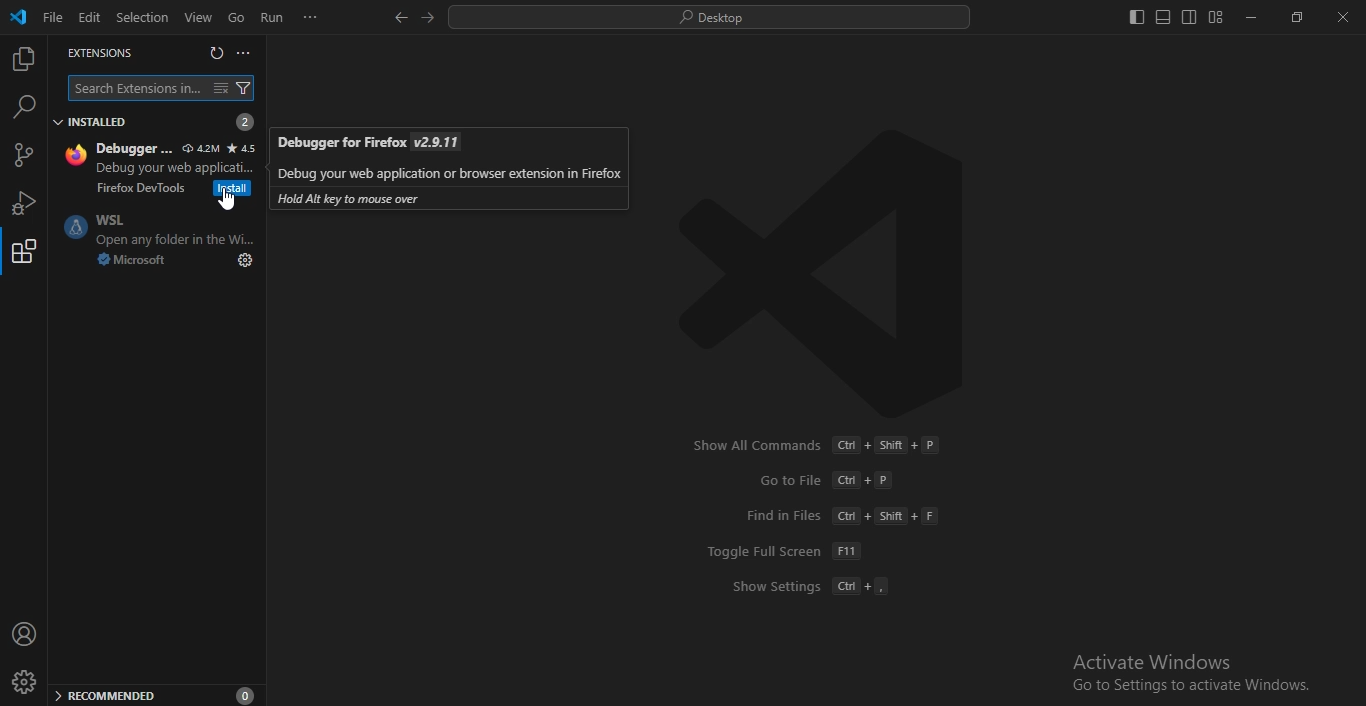 This screenshot has height=706, width=1366. I want to click on selection, so click(142, 17).